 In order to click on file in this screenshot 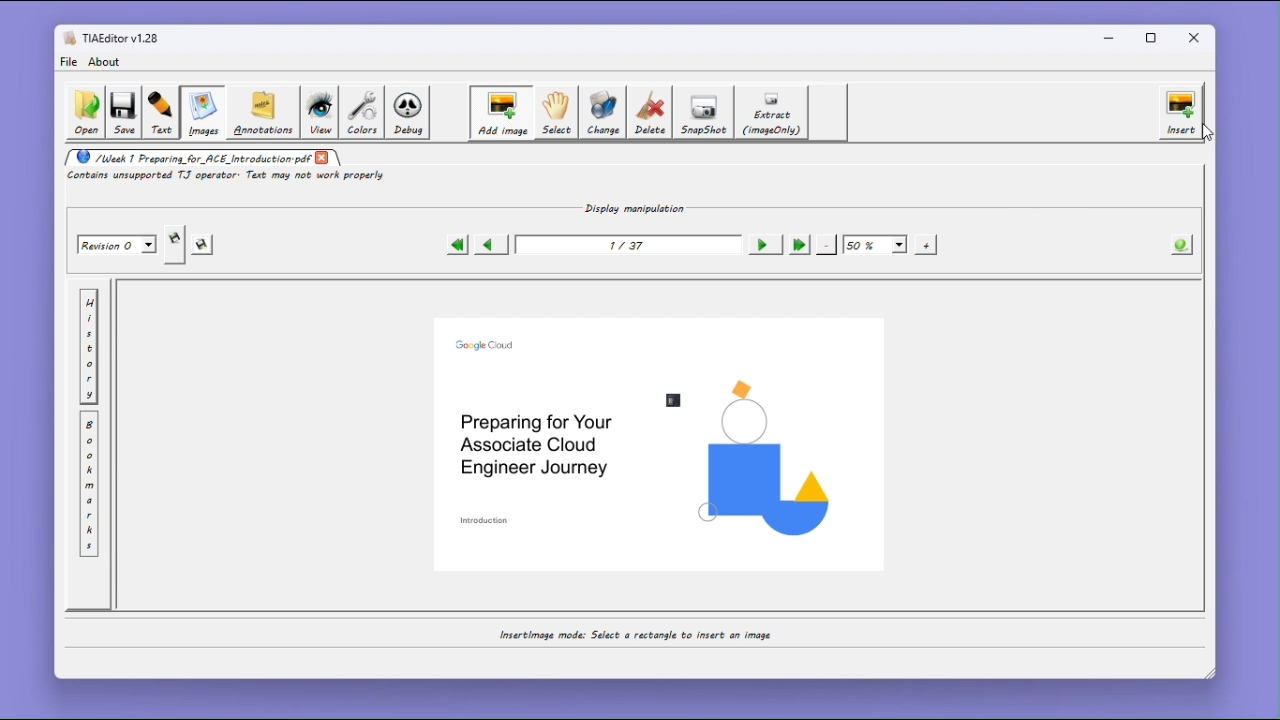, I will do `click(68, 62)`.